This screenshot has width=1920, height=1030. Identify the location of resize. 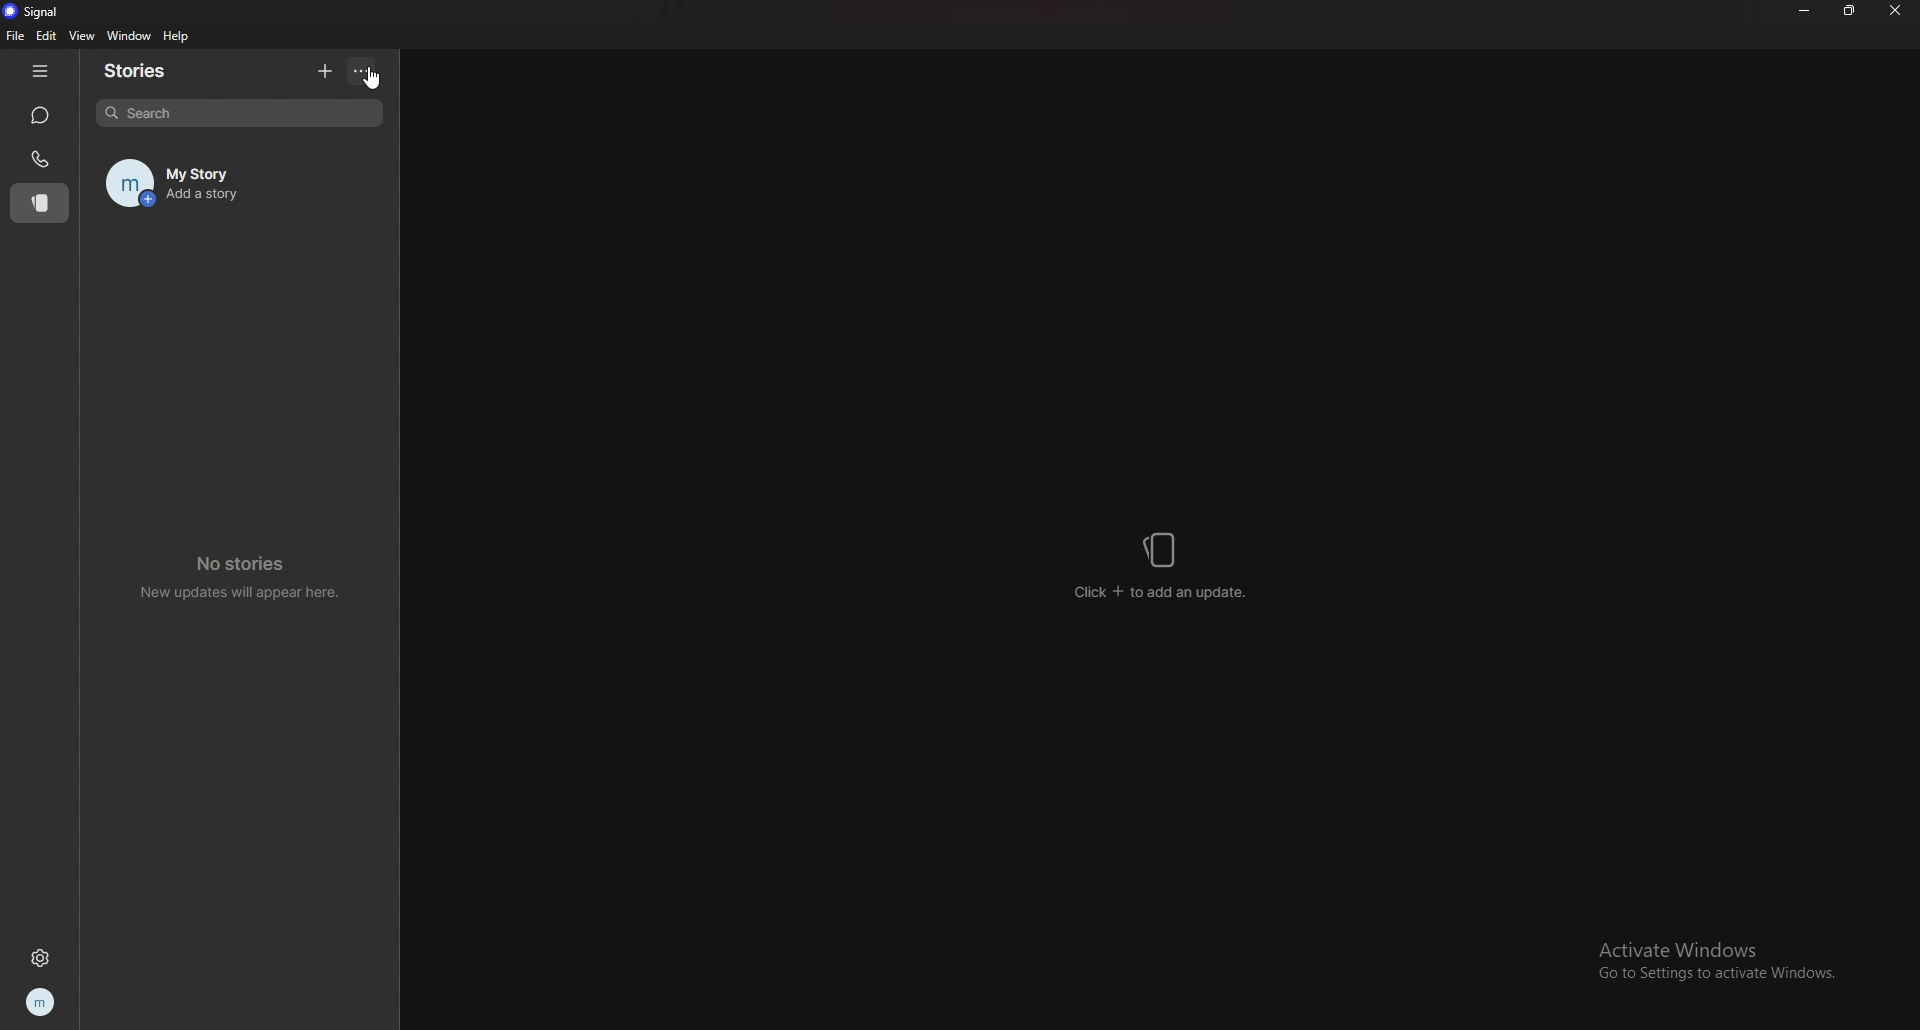
(1849, 11).